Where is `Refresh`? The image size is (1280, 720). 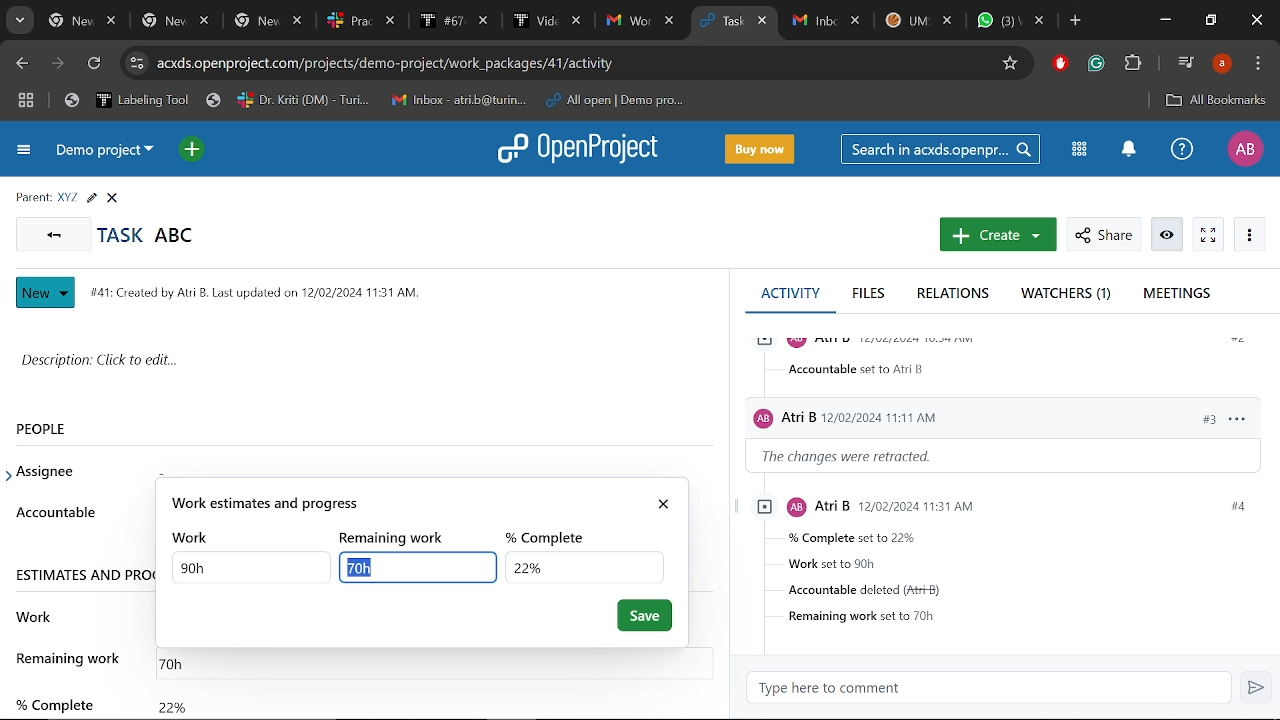
Refresh is located at coordinates (93, 65).